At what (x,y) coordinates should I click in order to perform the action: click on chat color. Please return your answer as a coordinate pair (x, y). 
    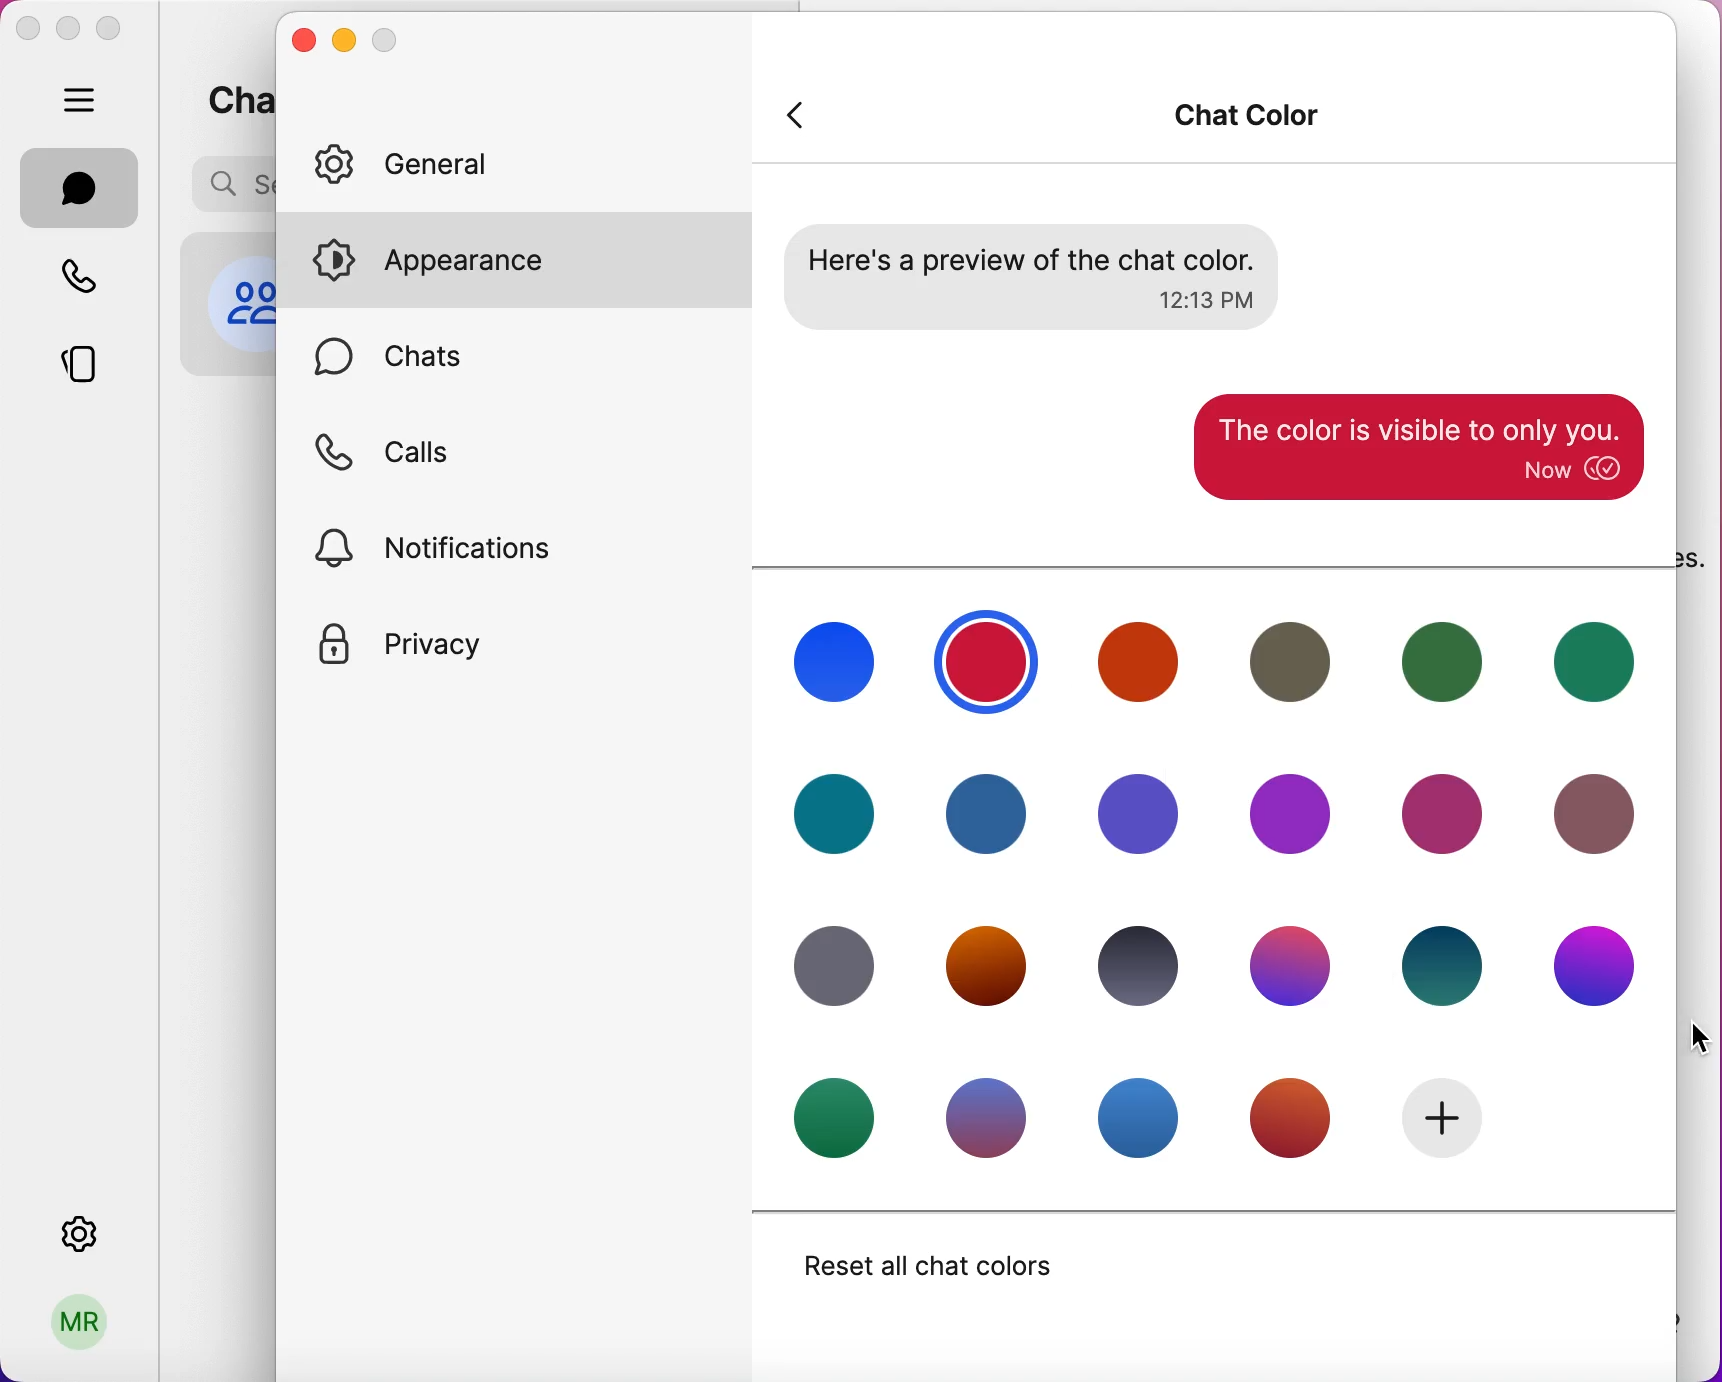
    Looking at the image, I should click on (836, 660).